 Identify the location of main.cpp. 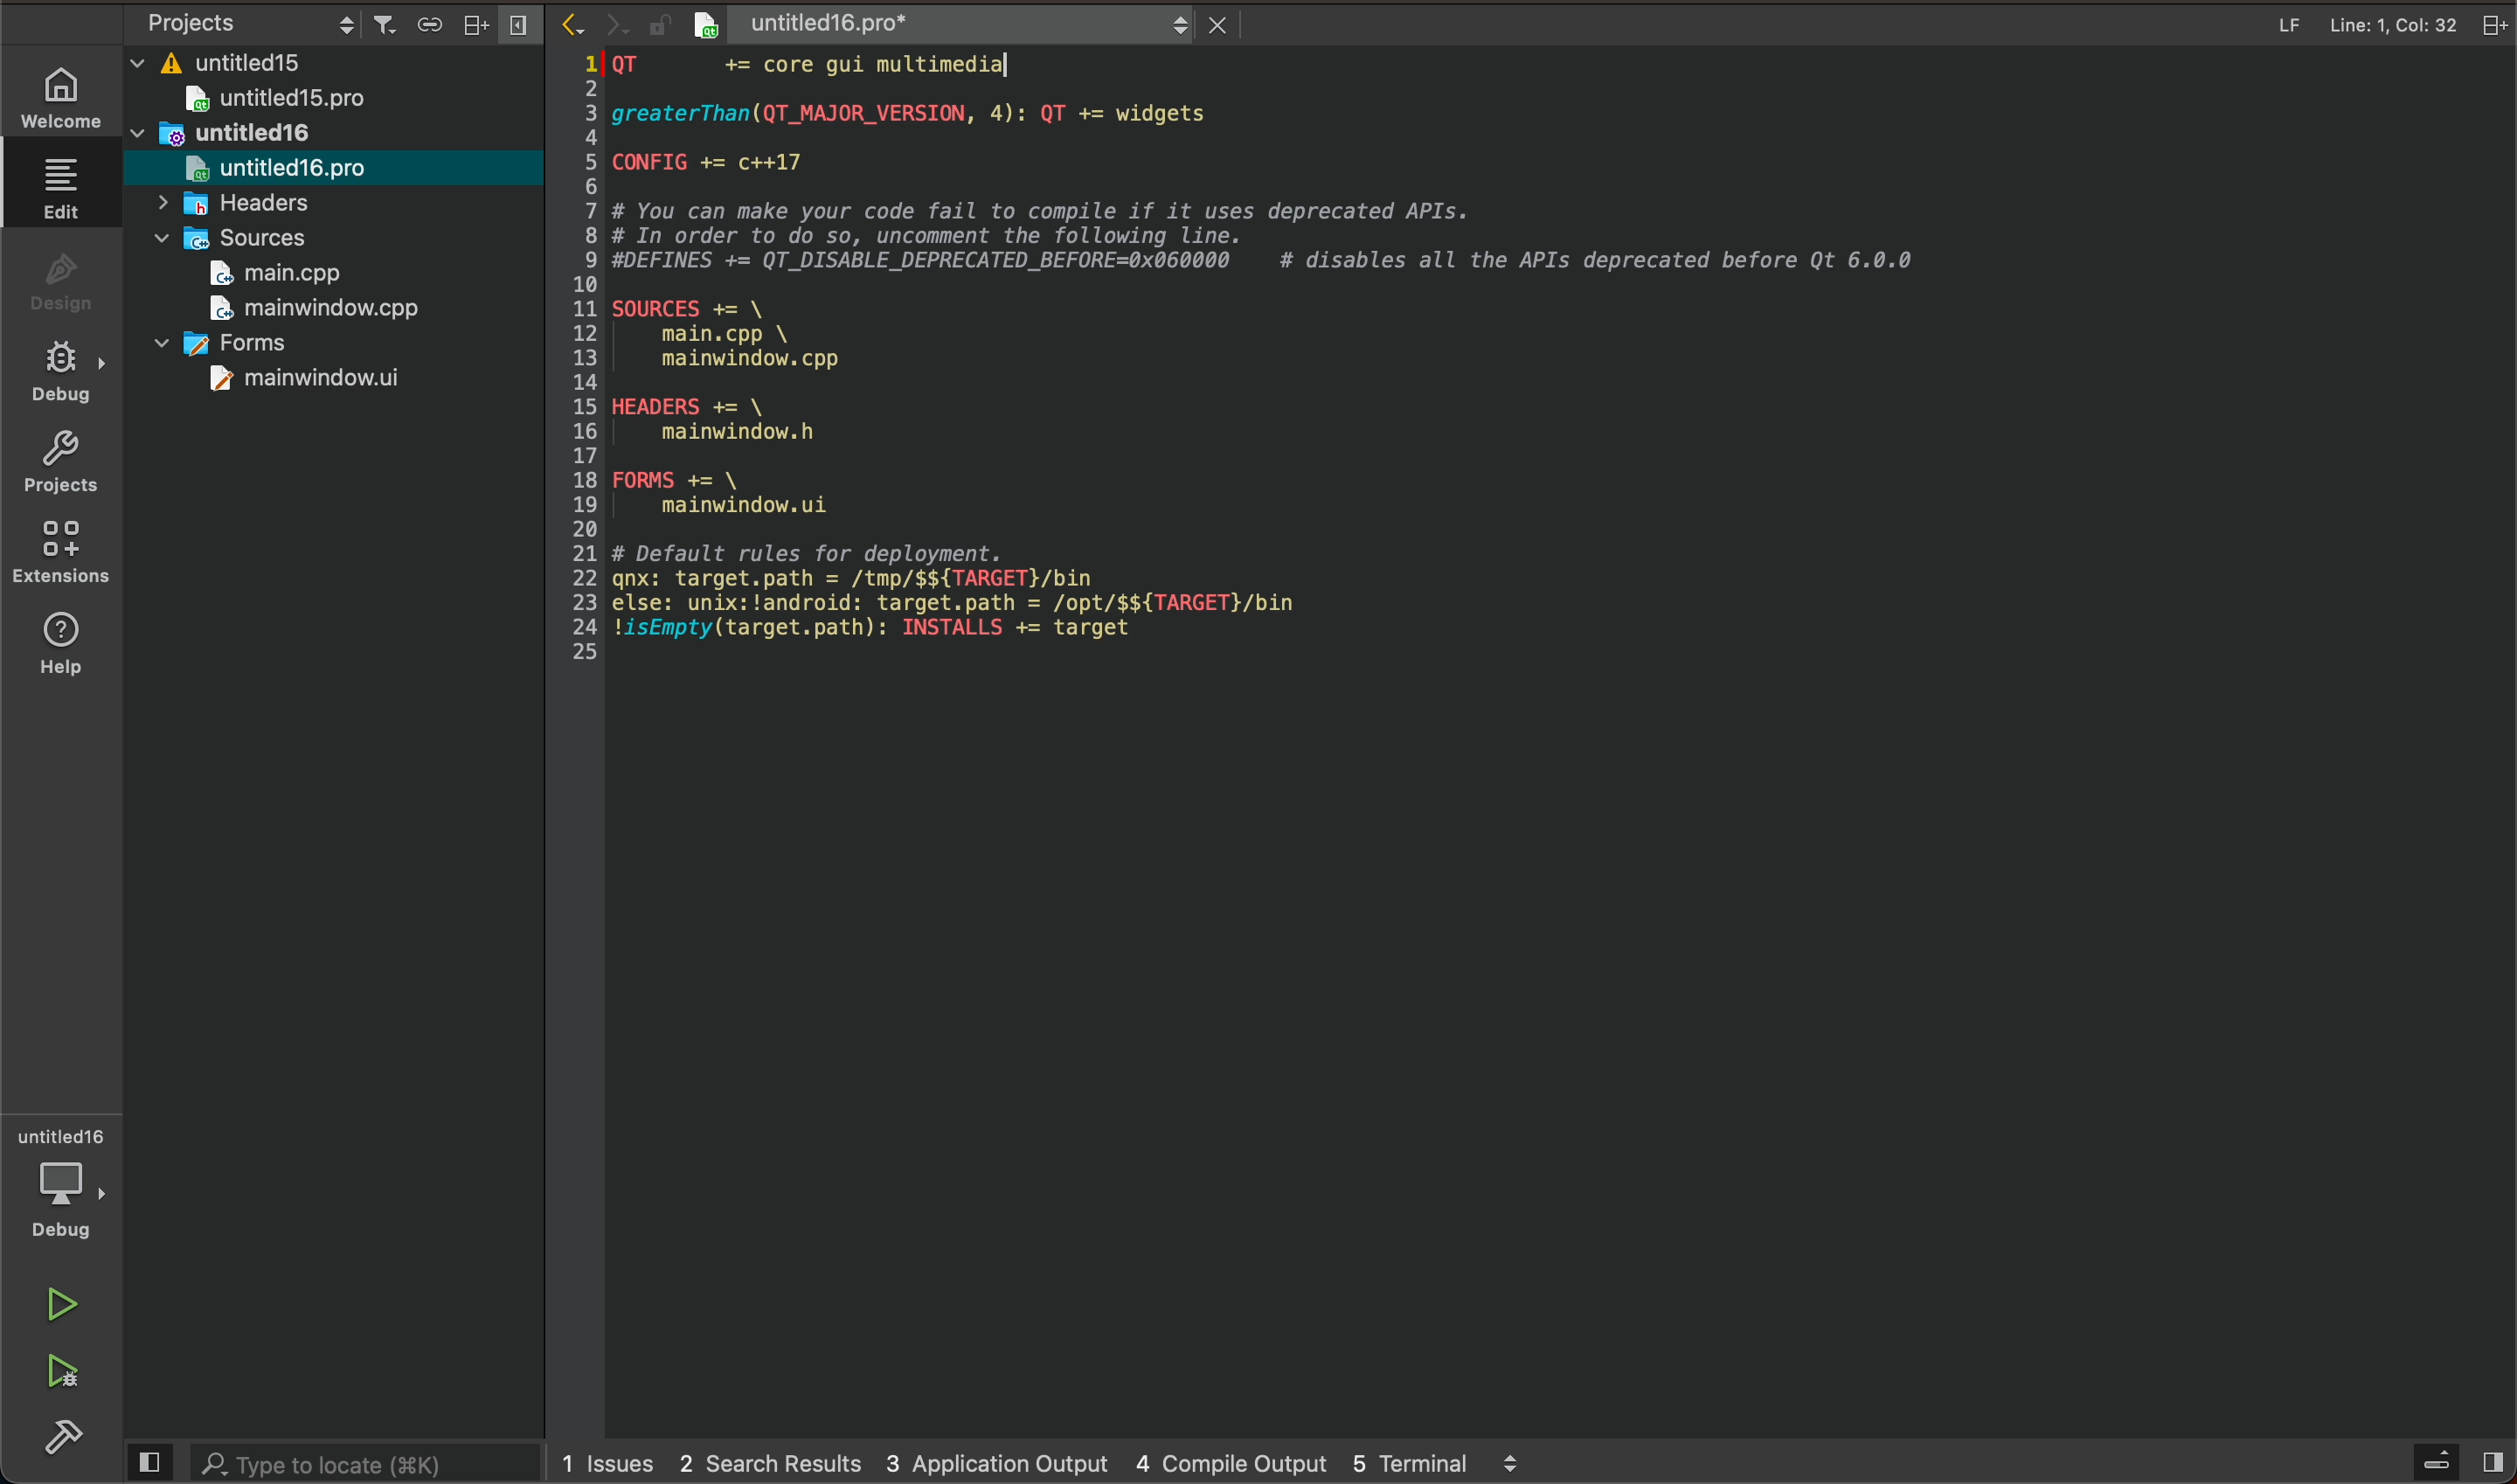
(282, 276).